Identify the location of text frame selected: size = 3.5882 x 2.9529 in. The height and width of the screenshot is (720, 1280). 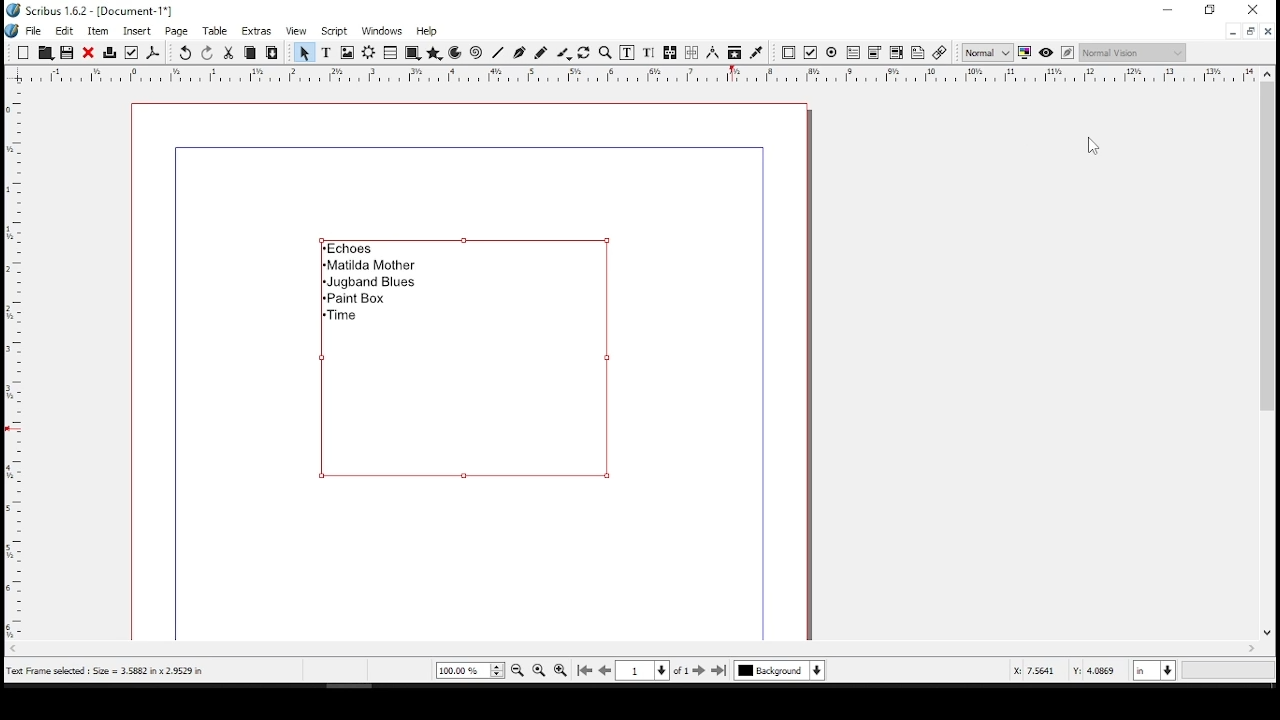
(107, 671).